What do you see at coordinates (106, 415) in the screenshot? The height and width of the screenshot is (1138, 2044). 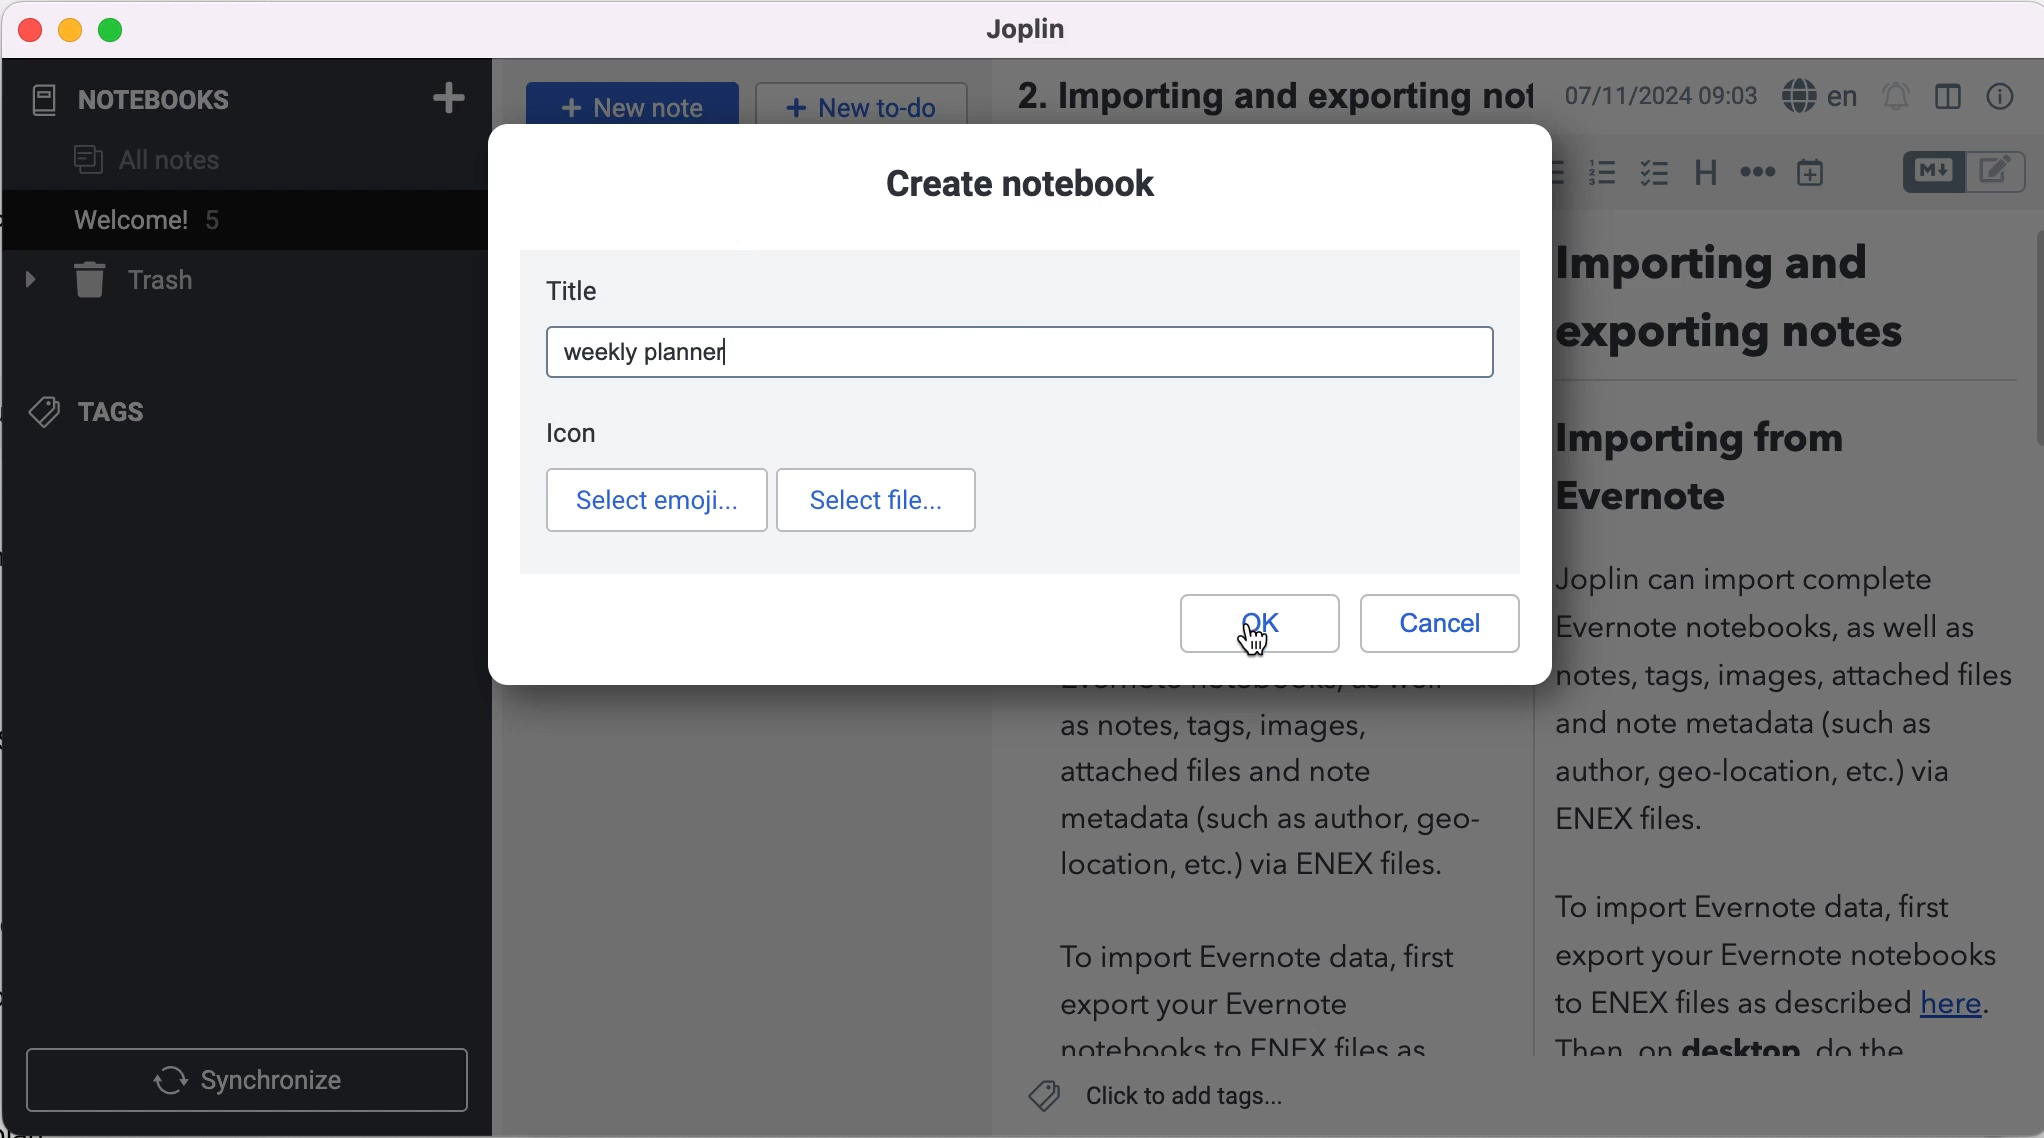 I see `tags` at bounding box center [106, 415].